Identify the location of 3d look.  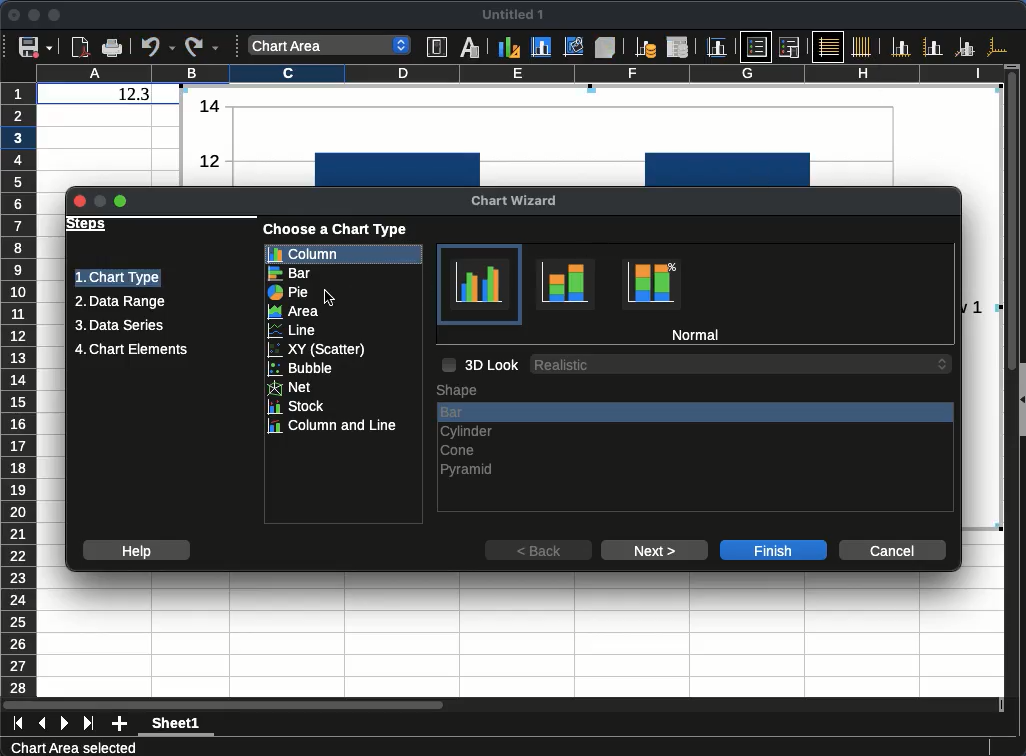
(480, 365).